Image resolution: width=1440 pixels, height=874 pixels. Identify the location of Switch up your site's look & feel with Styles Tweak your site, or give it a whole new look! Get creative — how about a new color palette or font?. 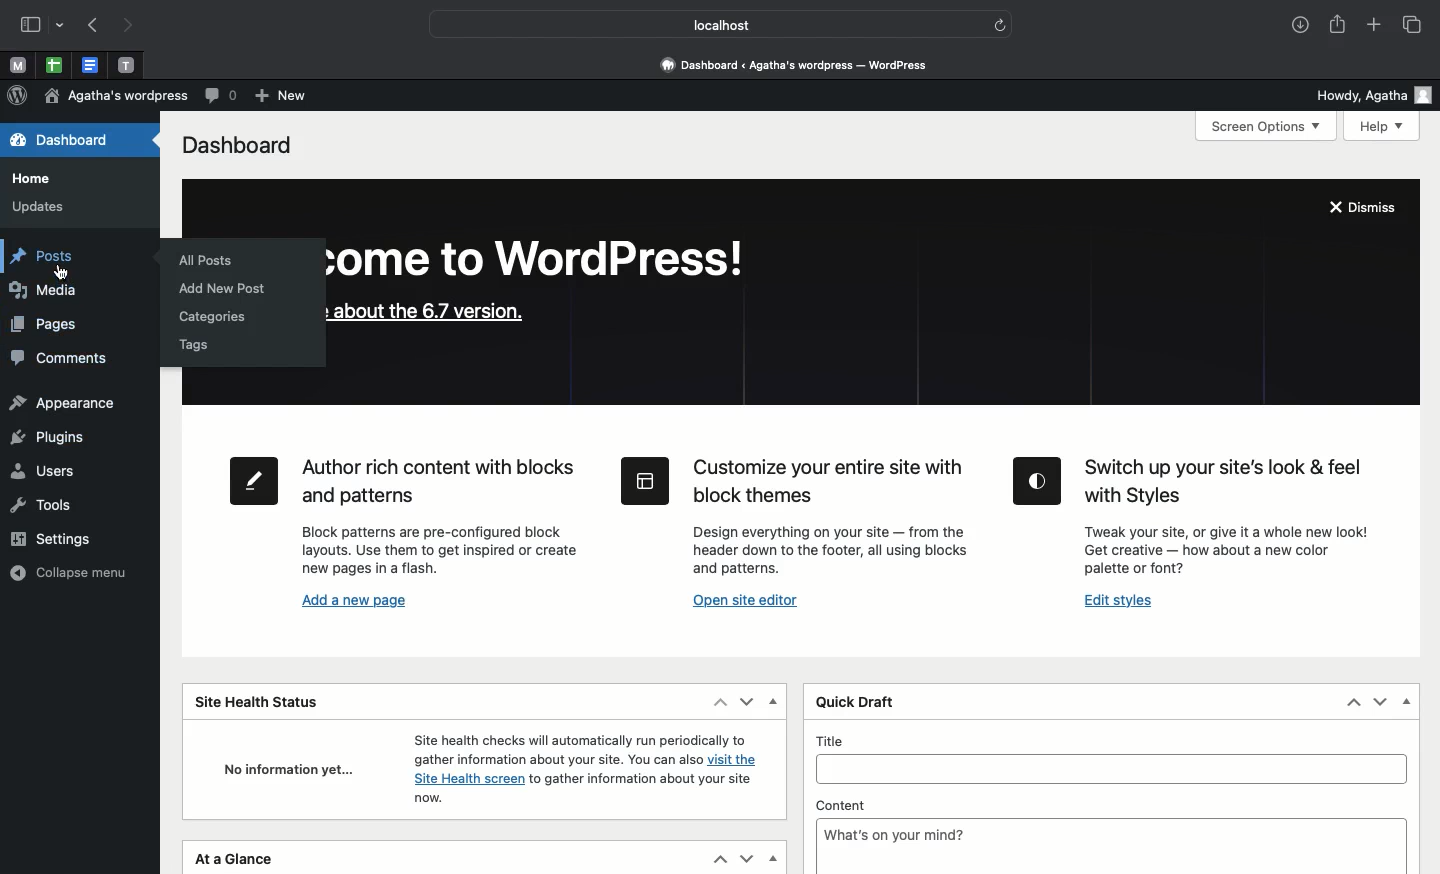
(1197, 518).